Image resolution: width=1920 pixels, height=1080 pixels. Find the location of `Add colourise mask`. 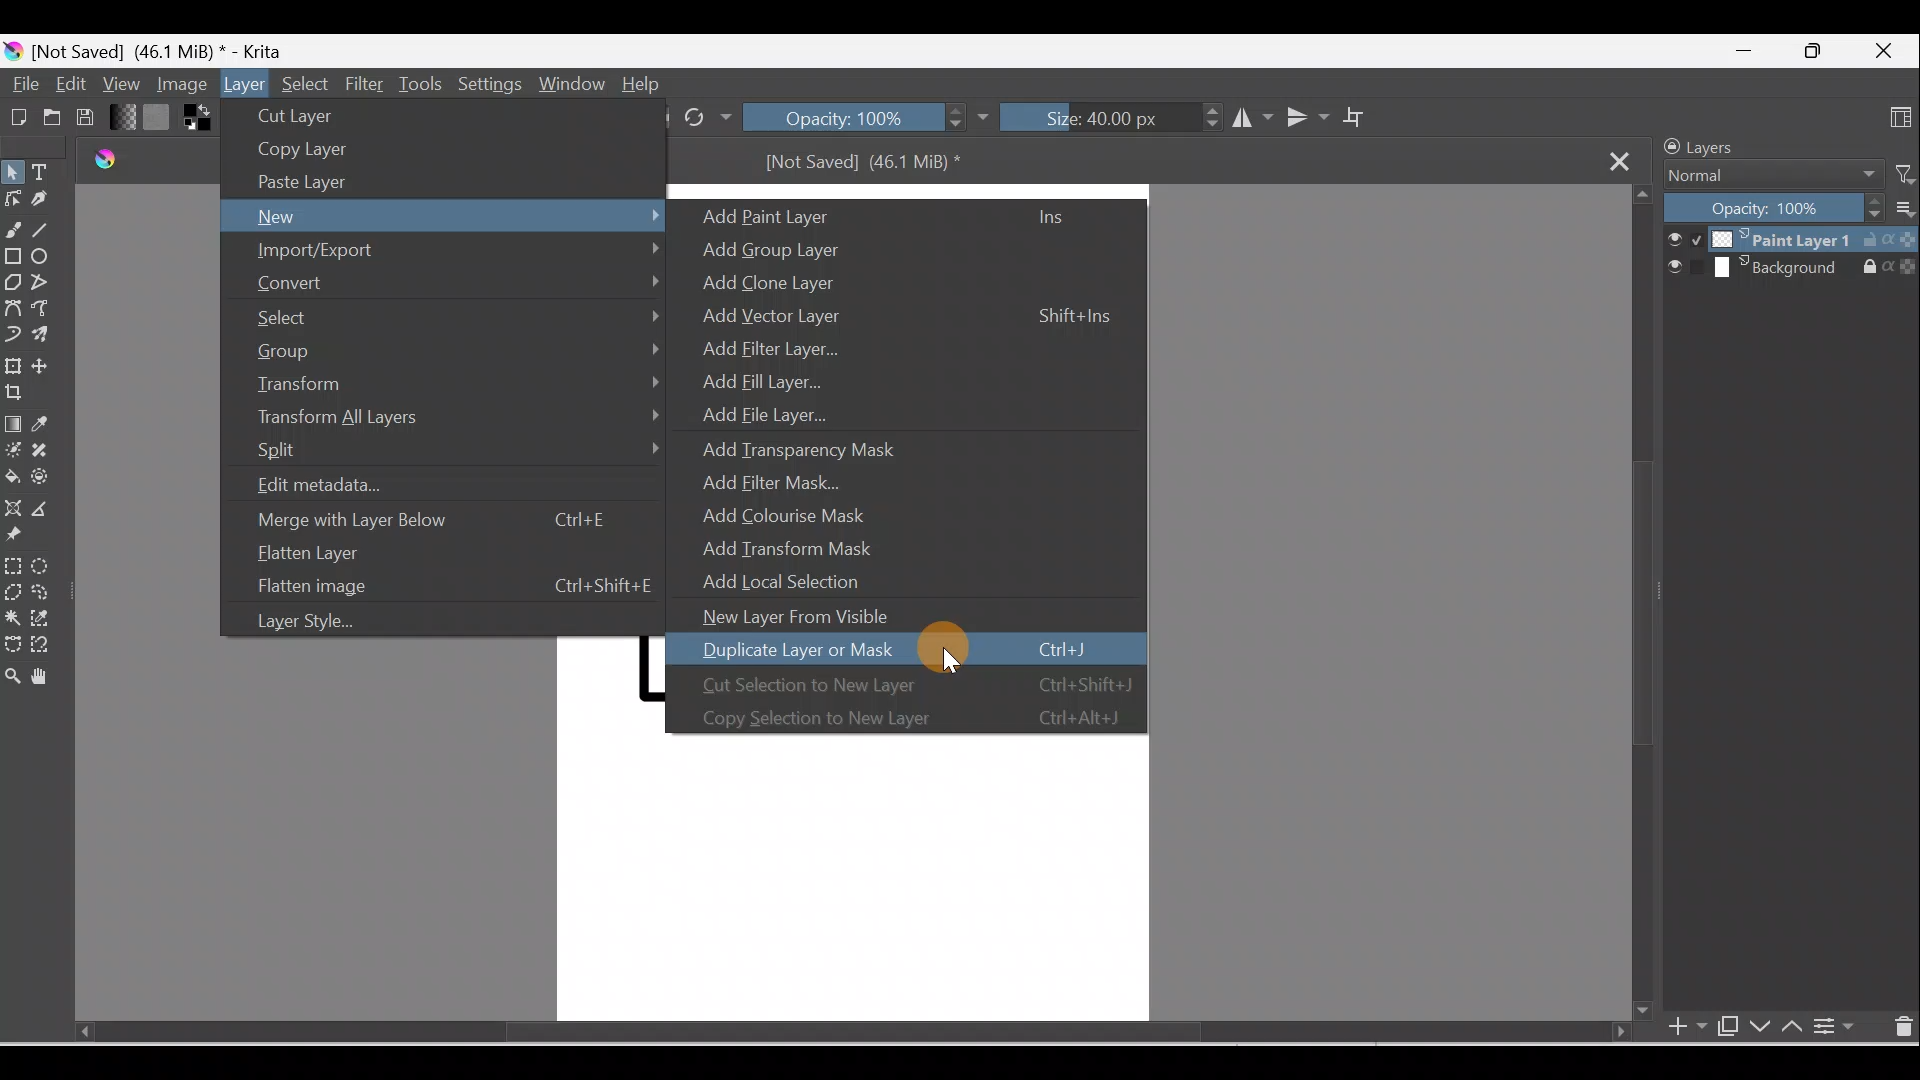

Add colourise mask is located at coordinates (800, 517).